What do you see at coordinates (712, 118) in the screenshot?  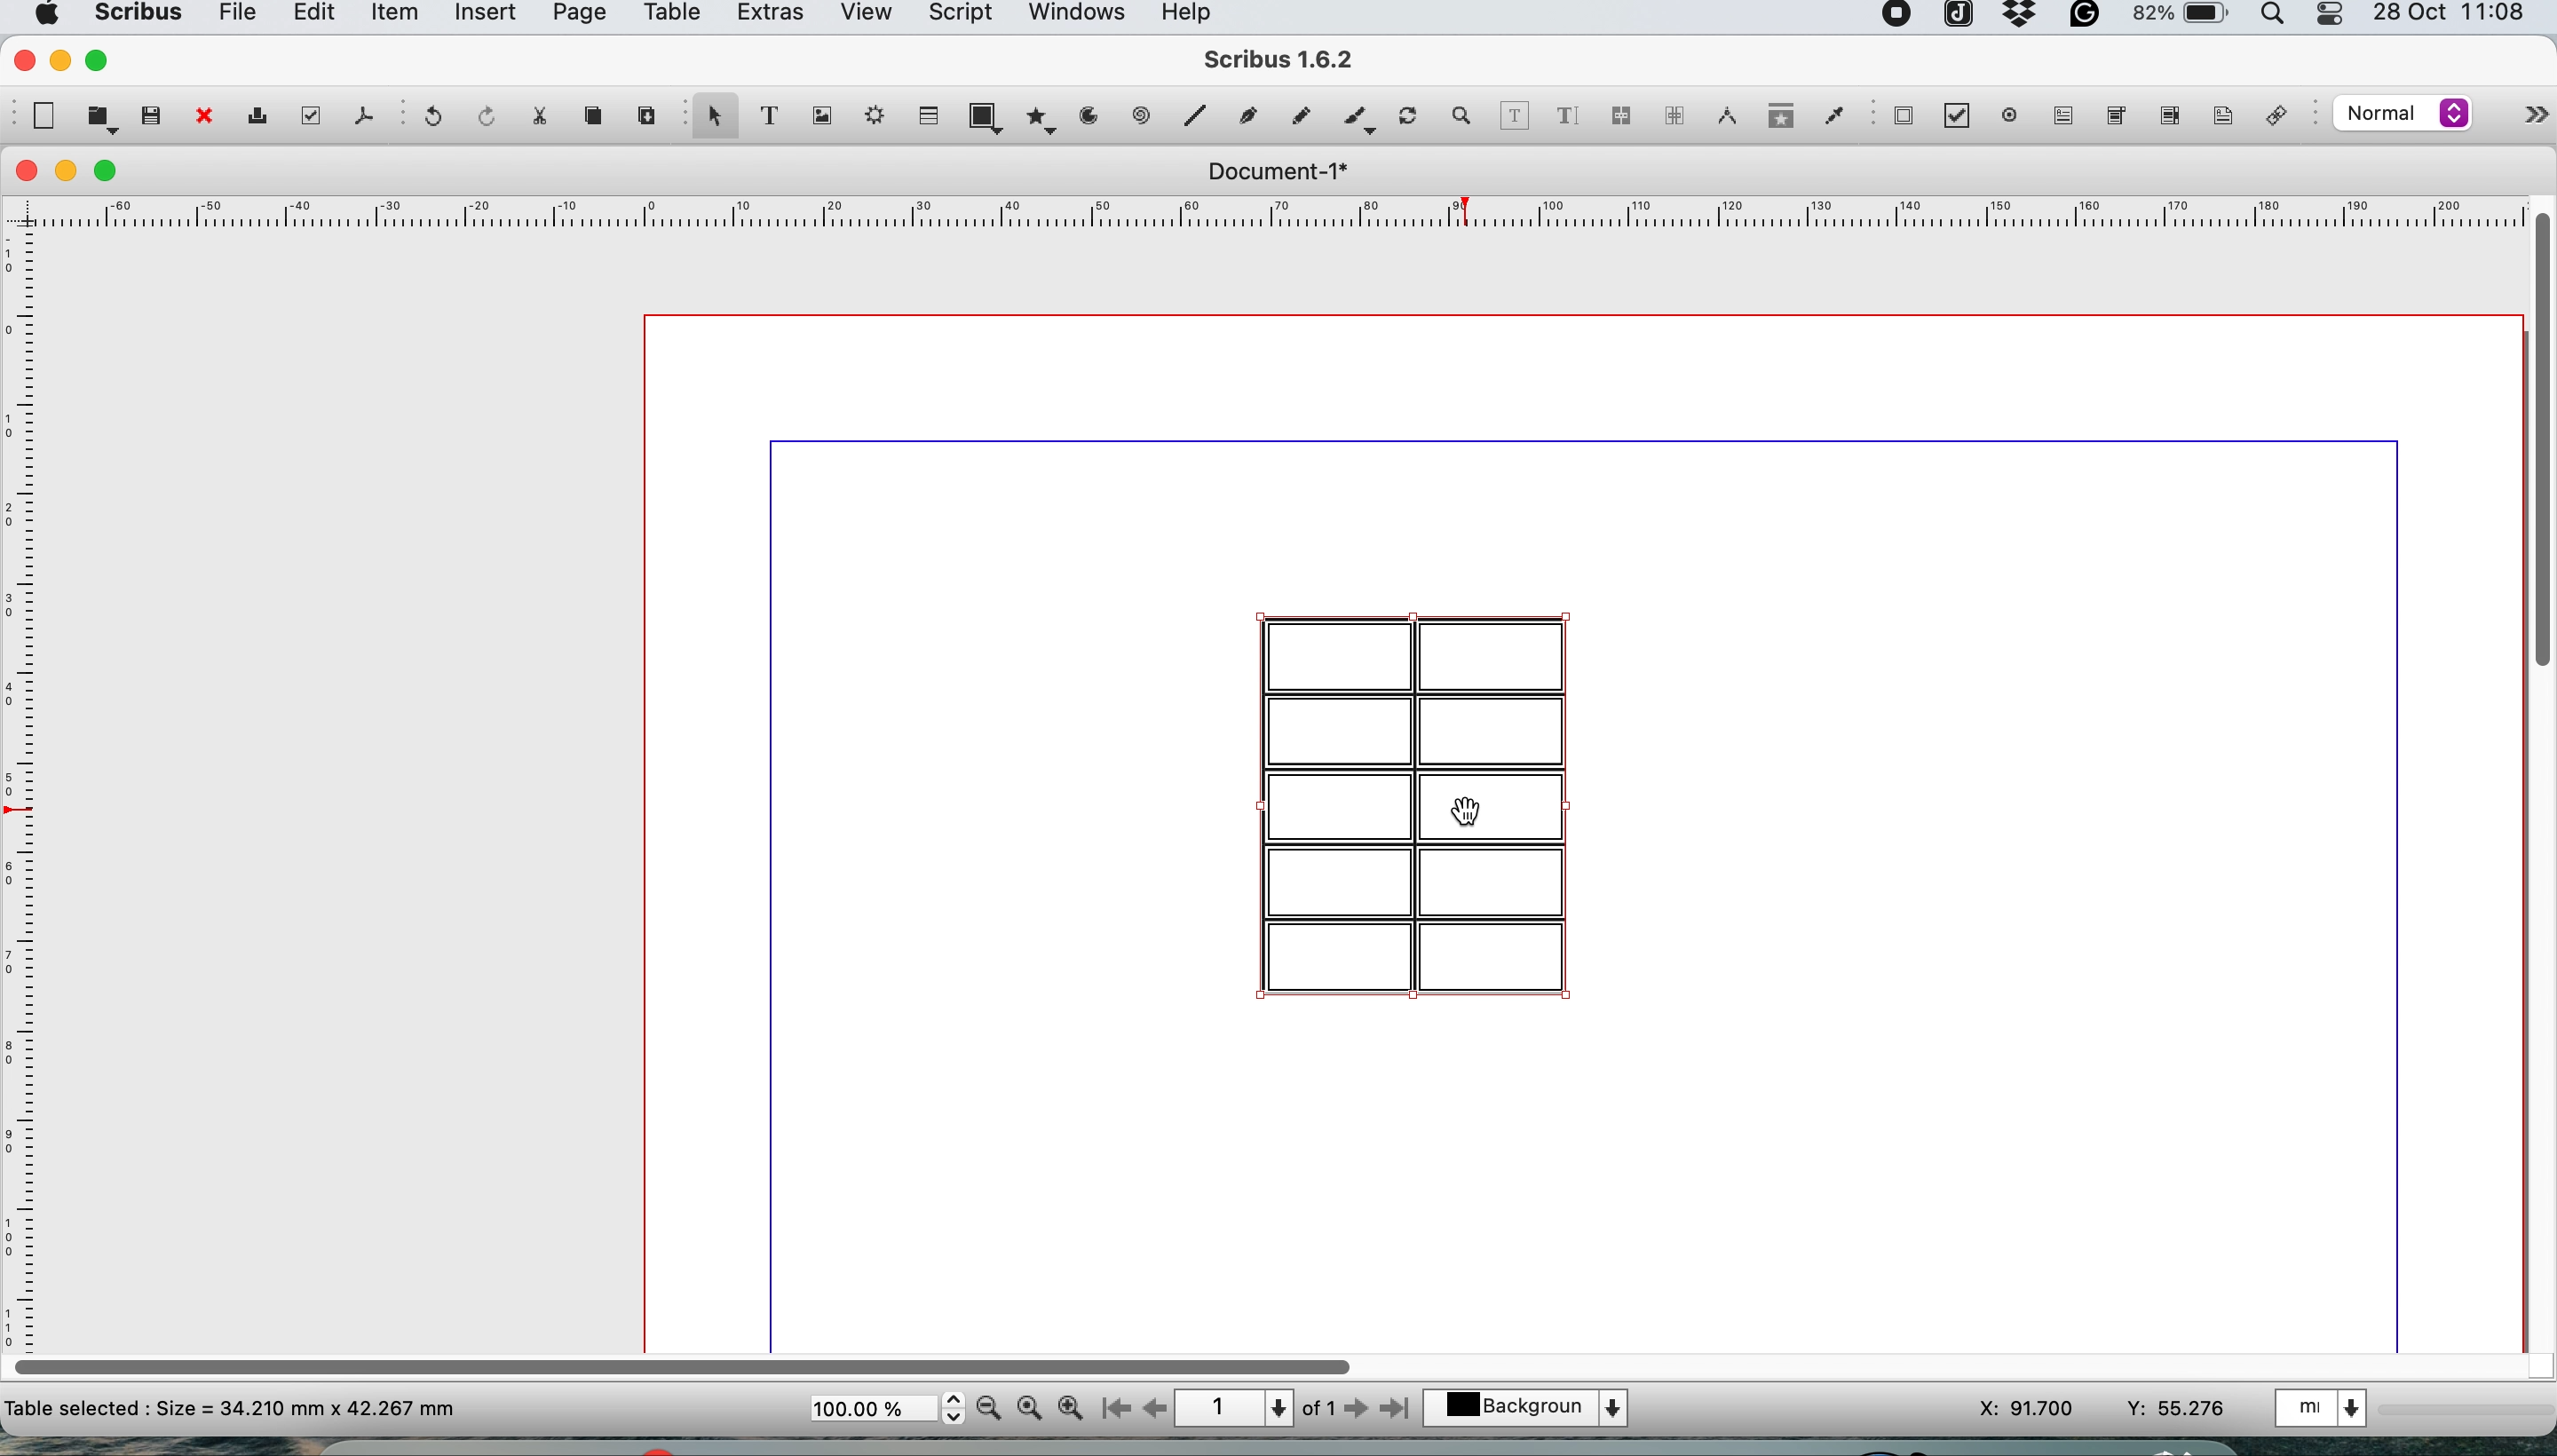 I see `select item` at bounding box center [712, 118].